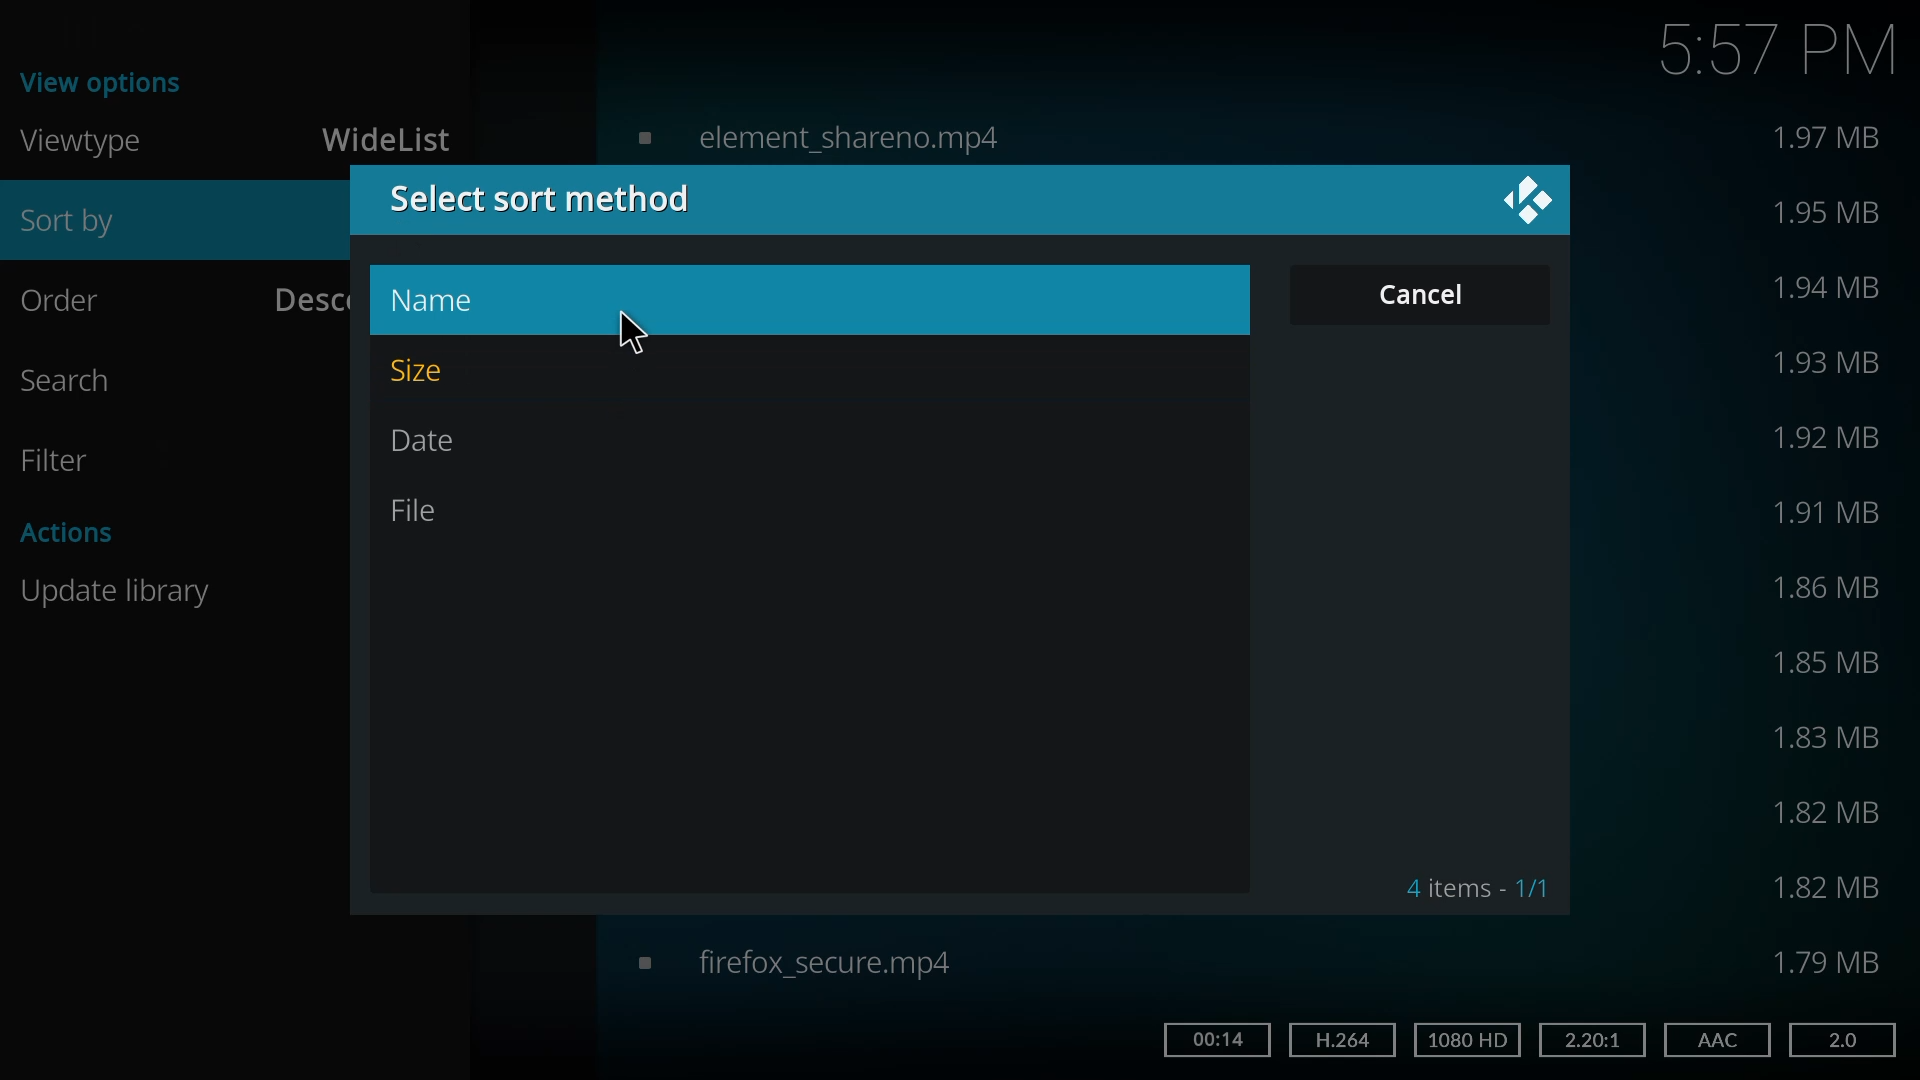 This screenshot has width=1920, height=1080. Describe the element at coordinates (1714, 1040) in the screenshot. I see `aac` at that location.